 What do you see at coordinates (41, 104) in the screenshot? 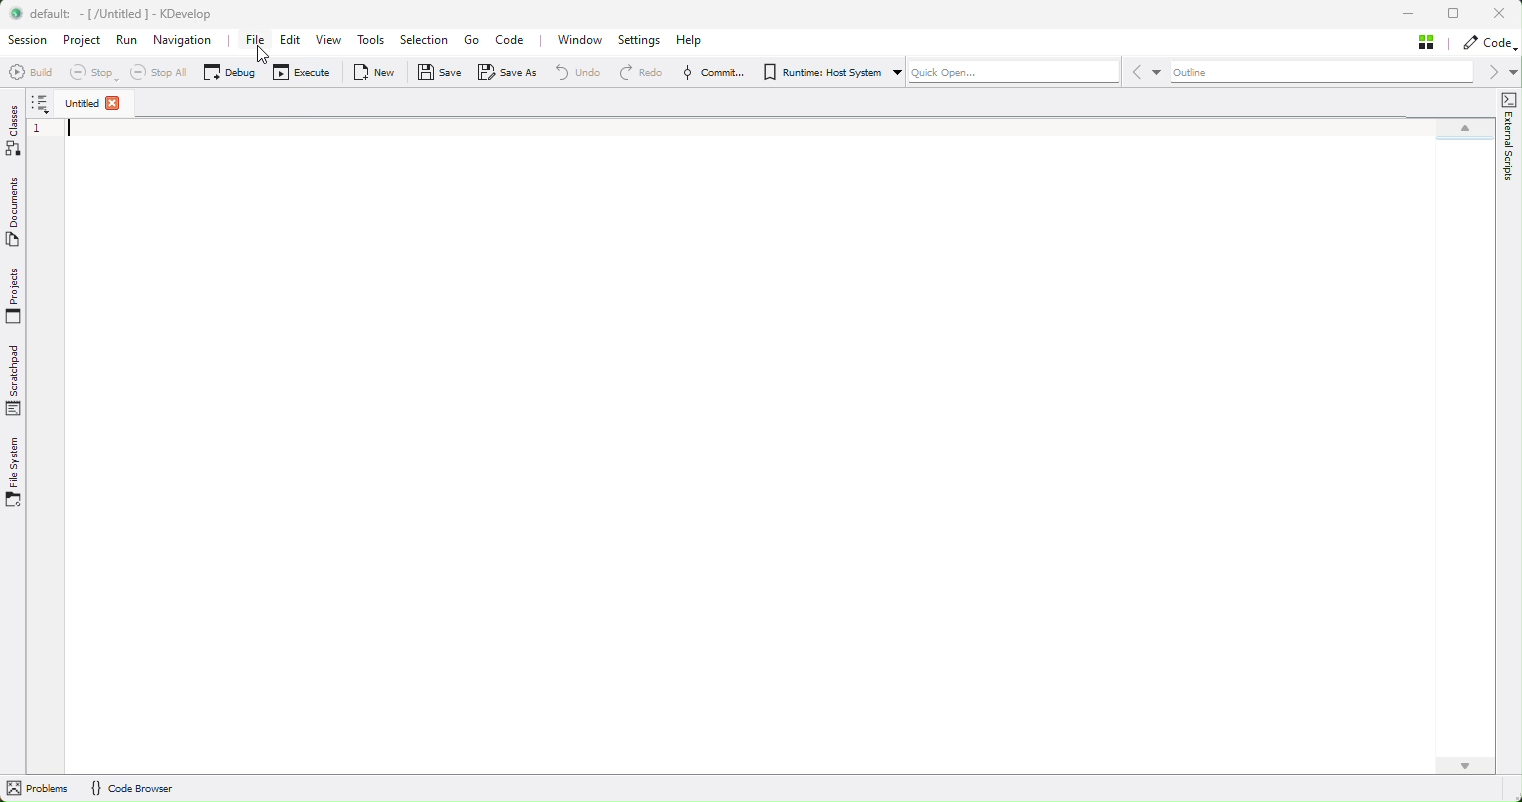
I see `more options` at bounding box center [41, 104].